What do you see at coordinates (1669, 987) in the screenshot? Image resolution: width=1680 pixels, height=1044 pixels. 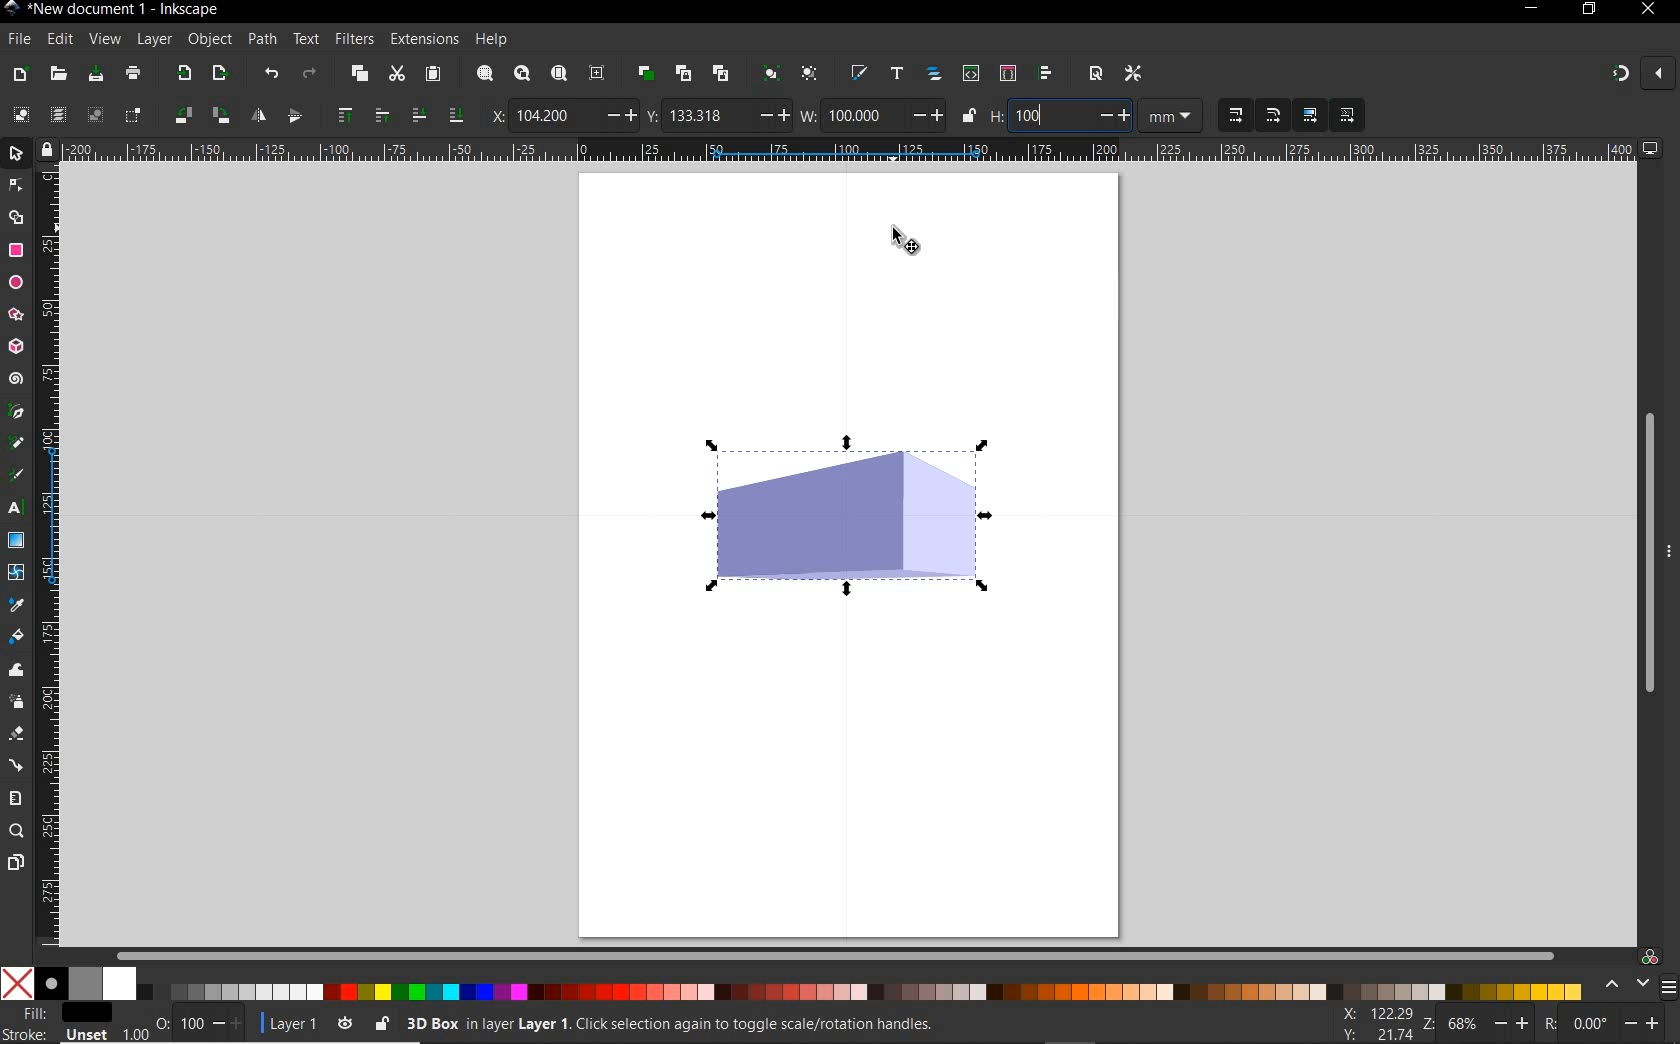 I see `menu` at bounding box center [1669, 987].